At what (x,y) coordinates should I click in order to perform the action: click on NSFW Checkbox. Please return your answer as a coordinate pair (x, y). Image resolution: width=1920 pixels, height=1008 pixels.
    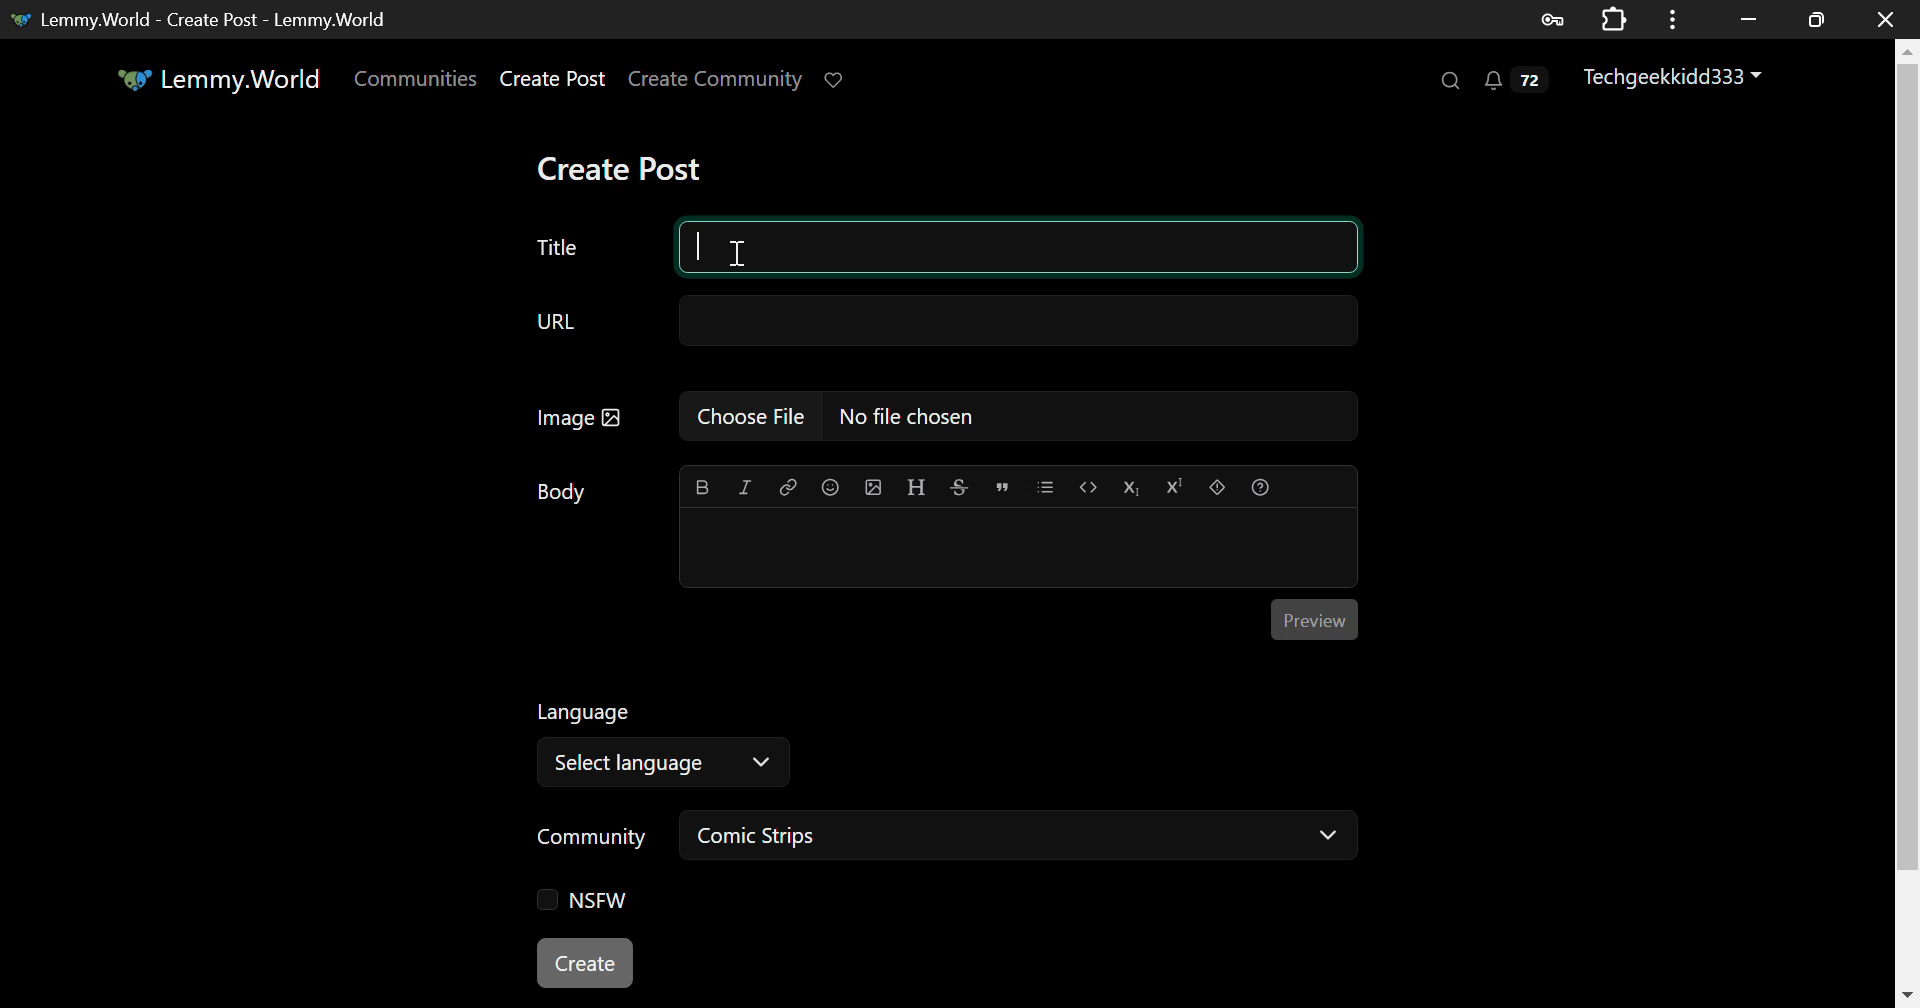
    Looking at the image, I should click on (583, 903).